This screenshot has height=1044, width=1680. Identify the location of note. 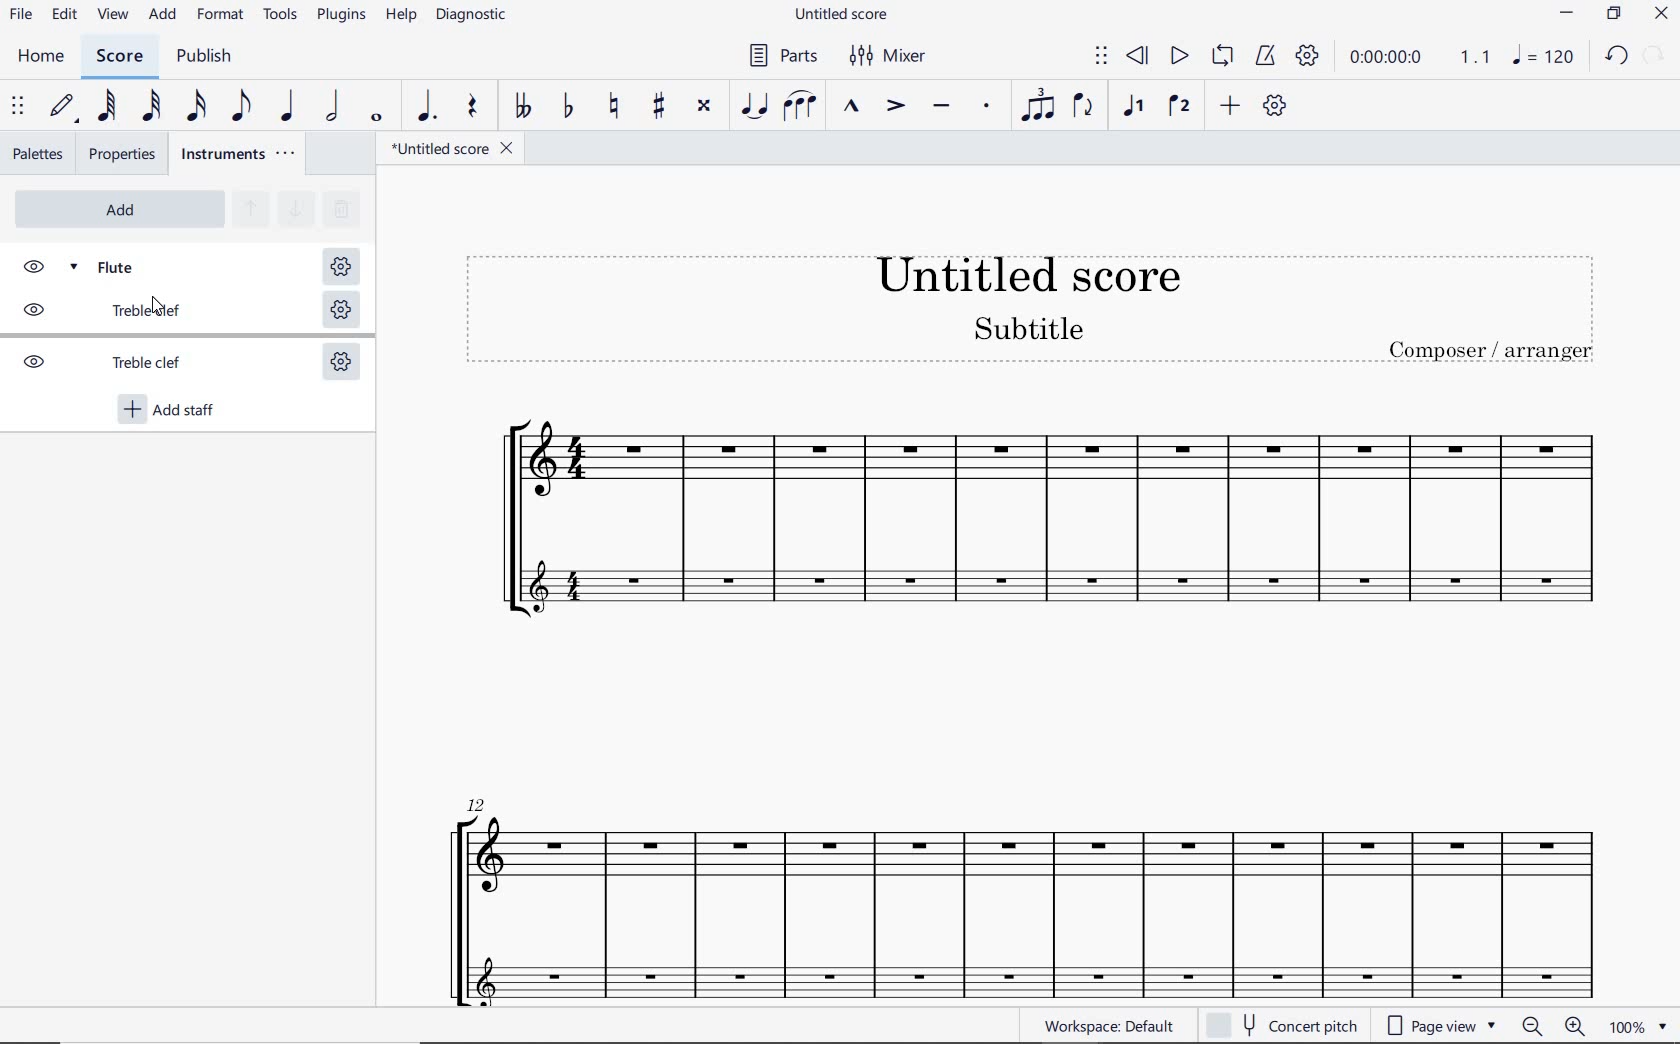
(1548, 55).